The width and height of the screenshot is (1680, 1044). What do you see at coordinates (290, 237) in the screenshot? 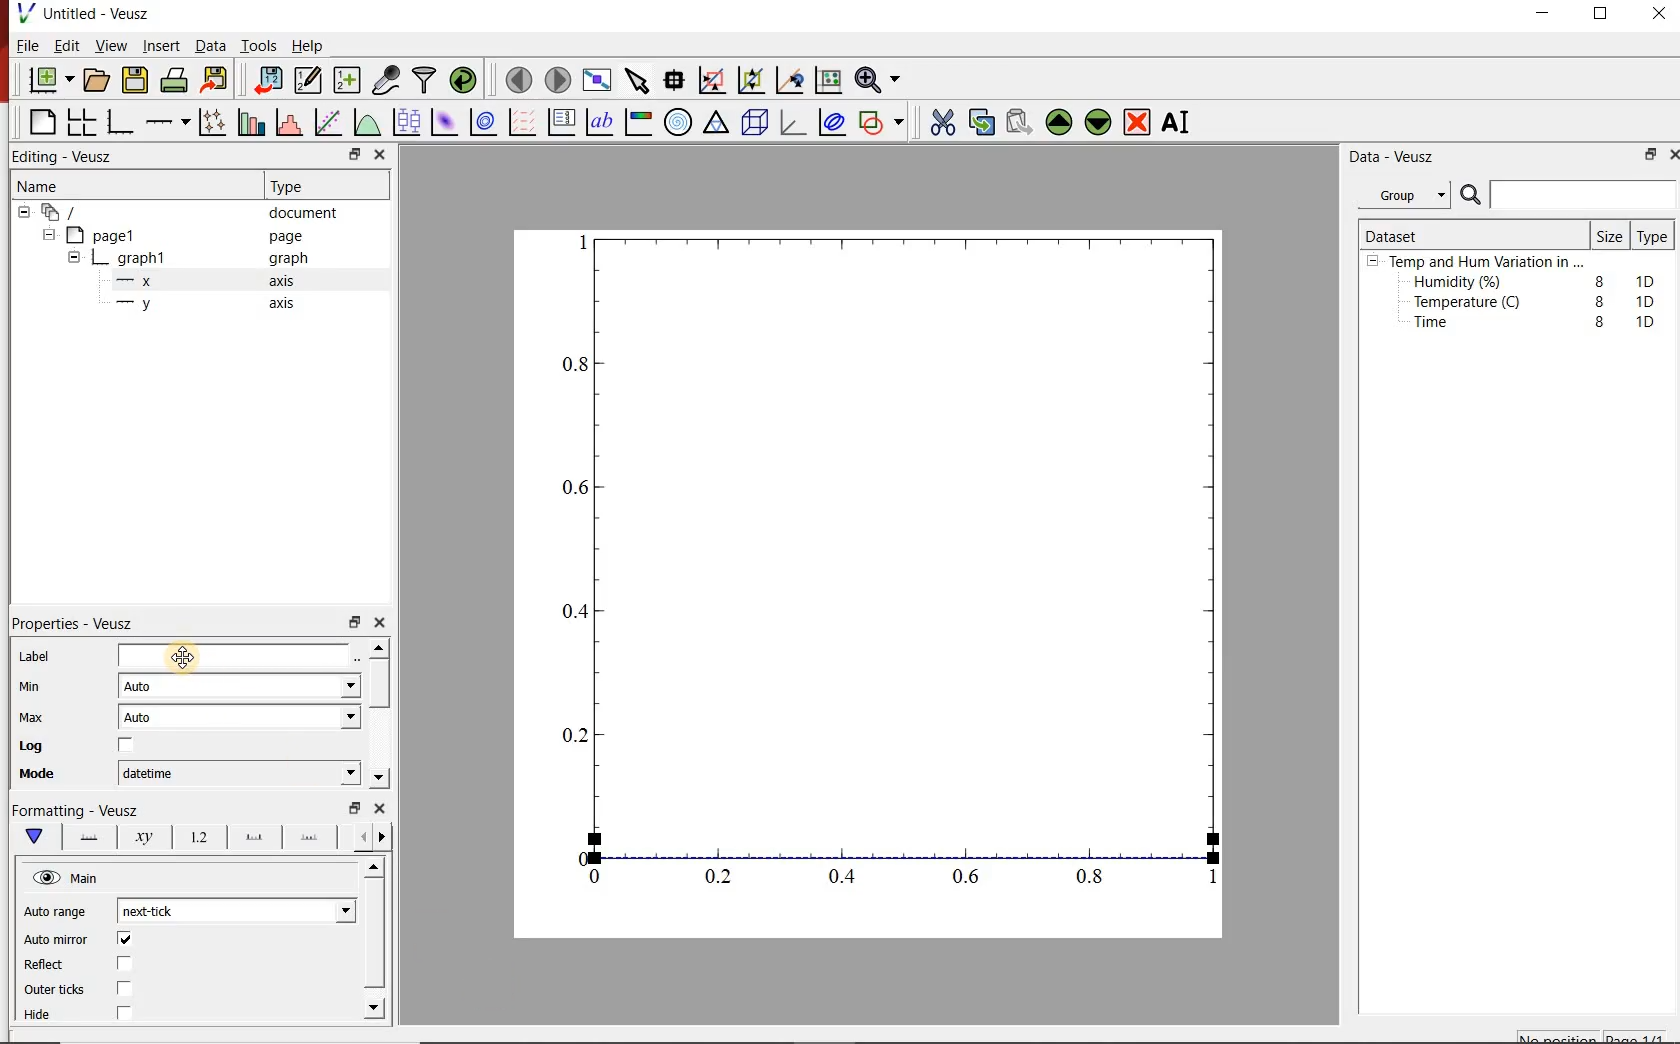
I see `page` at bounding box center [290, 237].